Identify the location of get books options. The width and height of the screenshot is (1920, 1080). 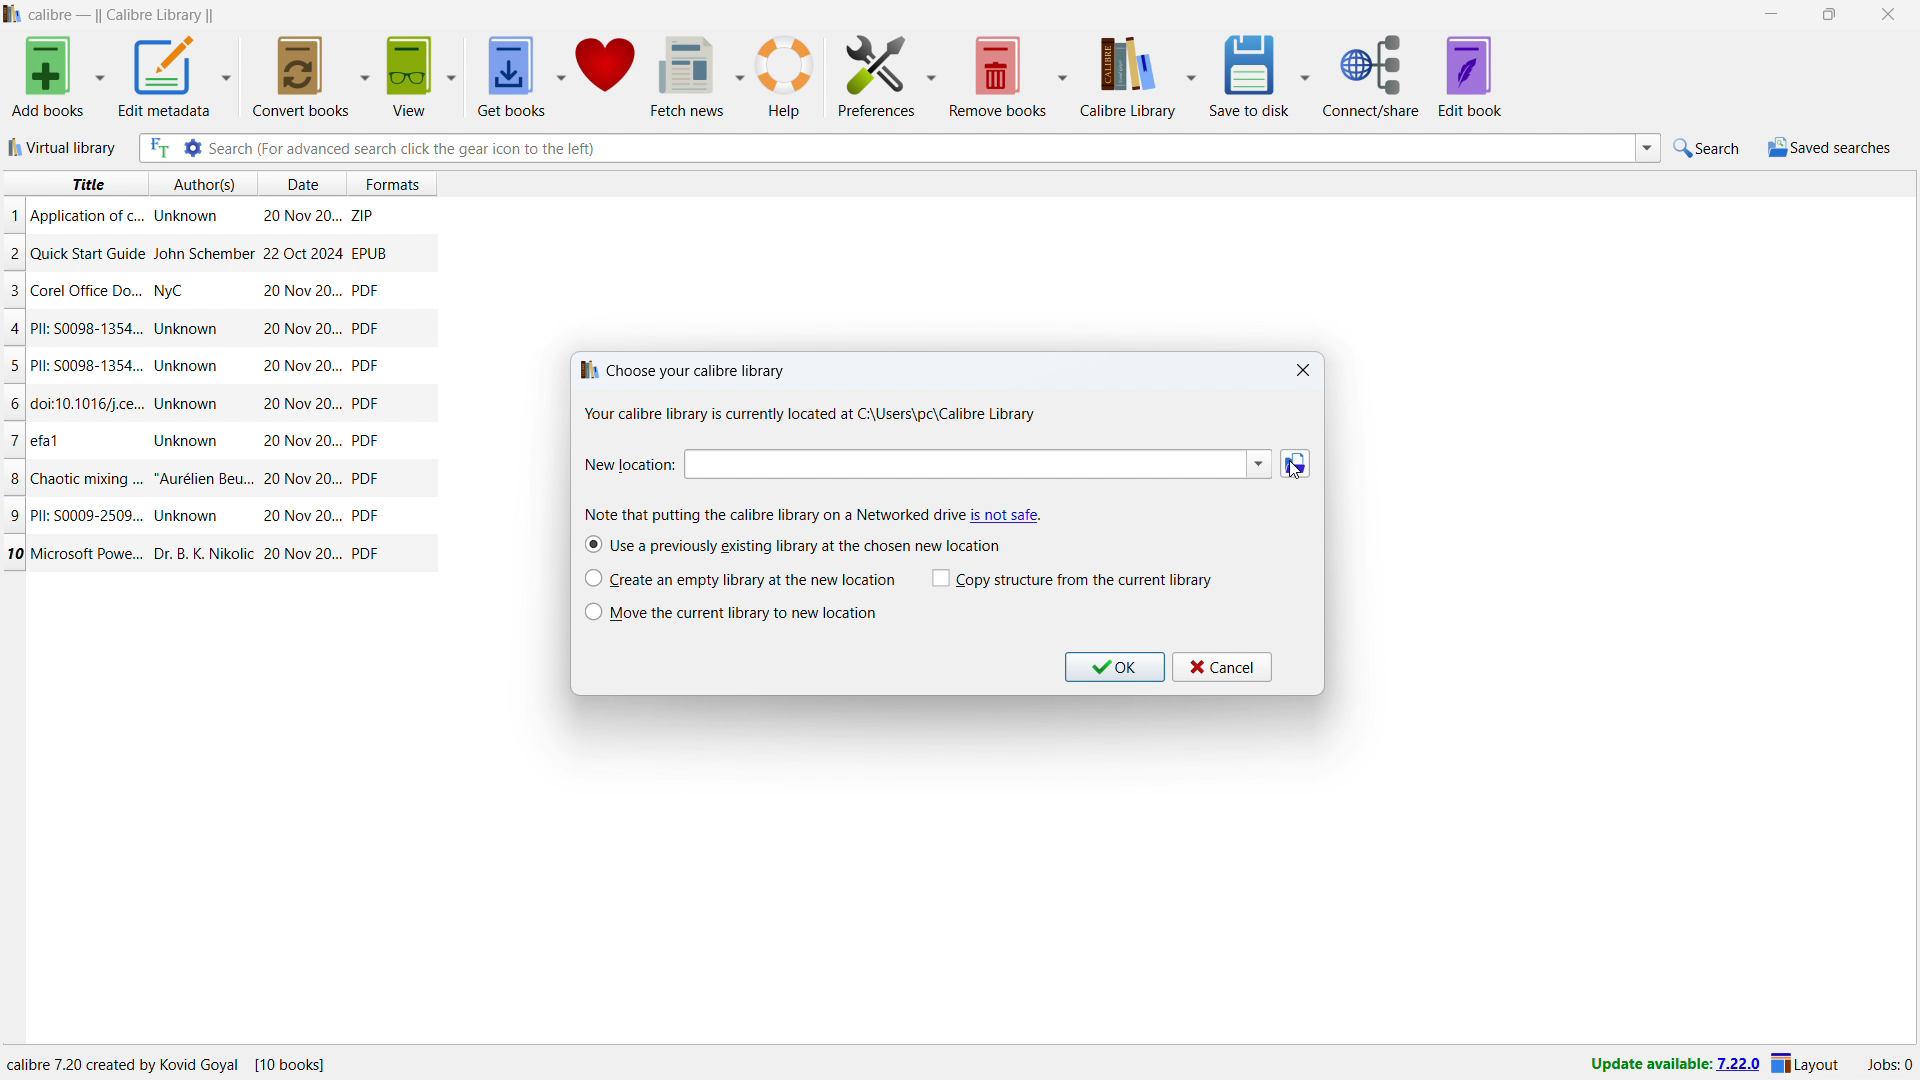
(561, 76).